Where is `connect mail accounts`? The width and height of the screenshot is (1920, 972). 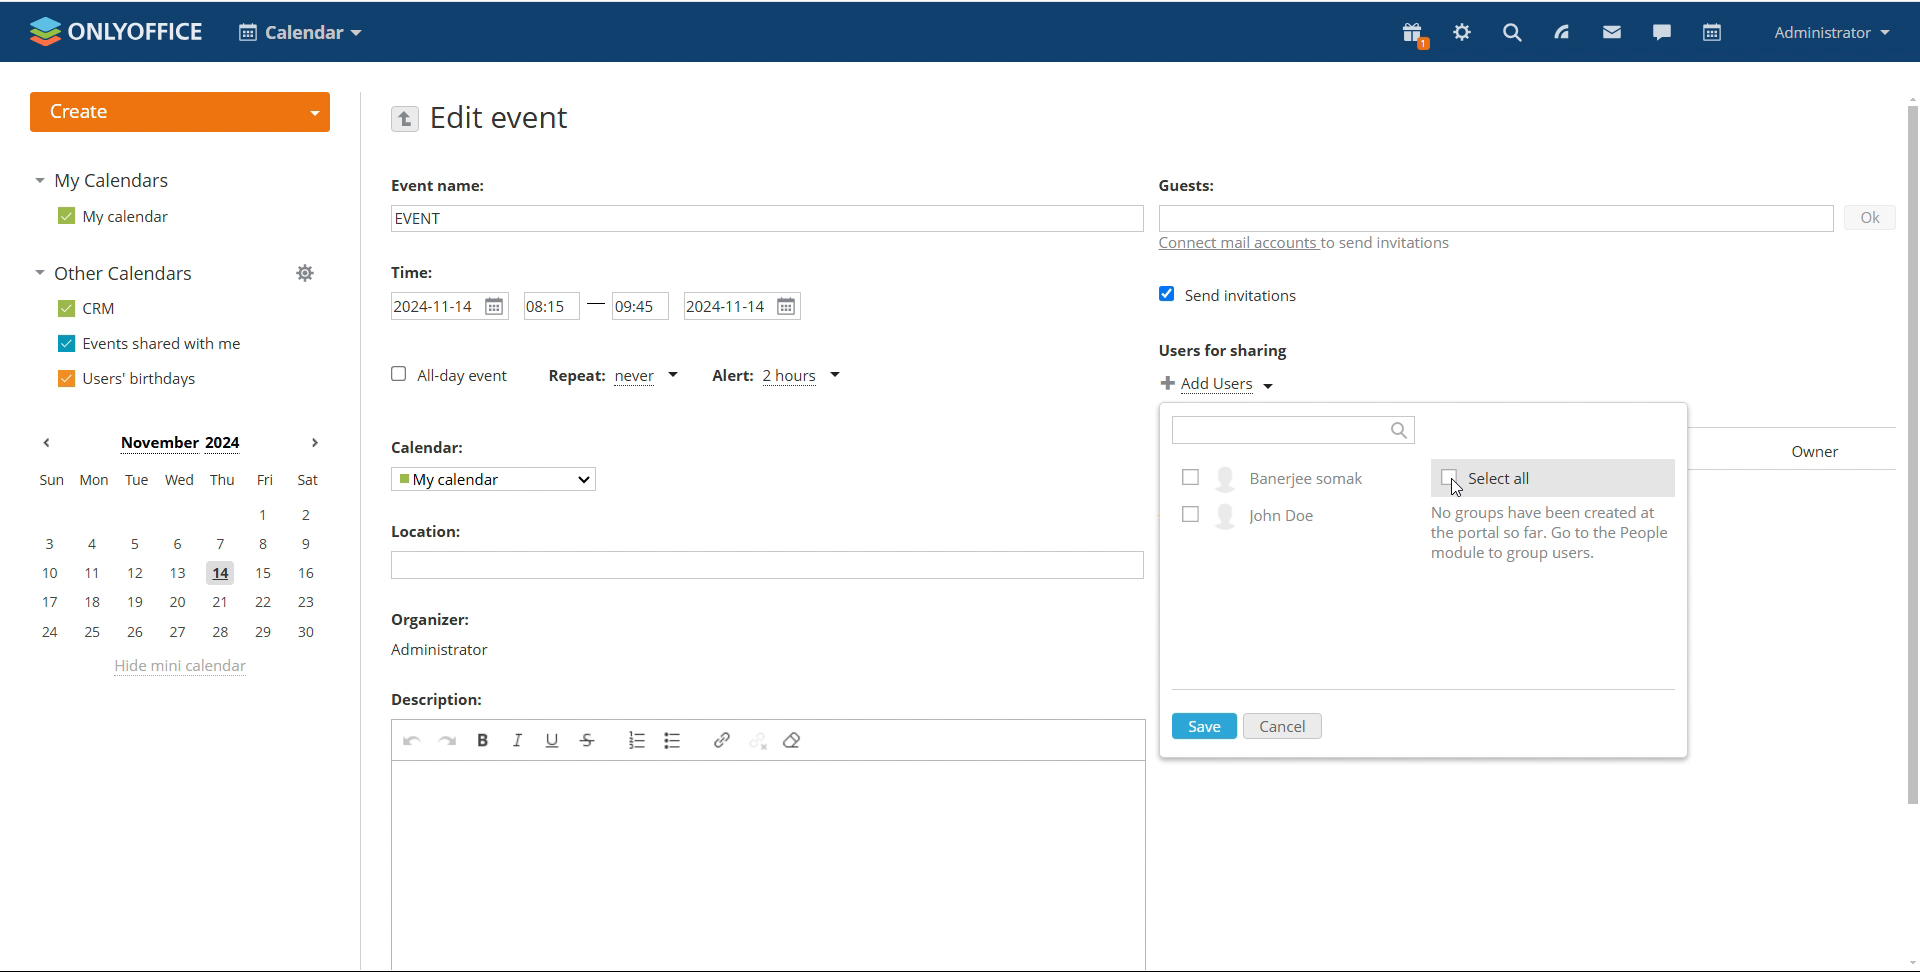 connect mail accounts is located at coordinates (1310, 245).